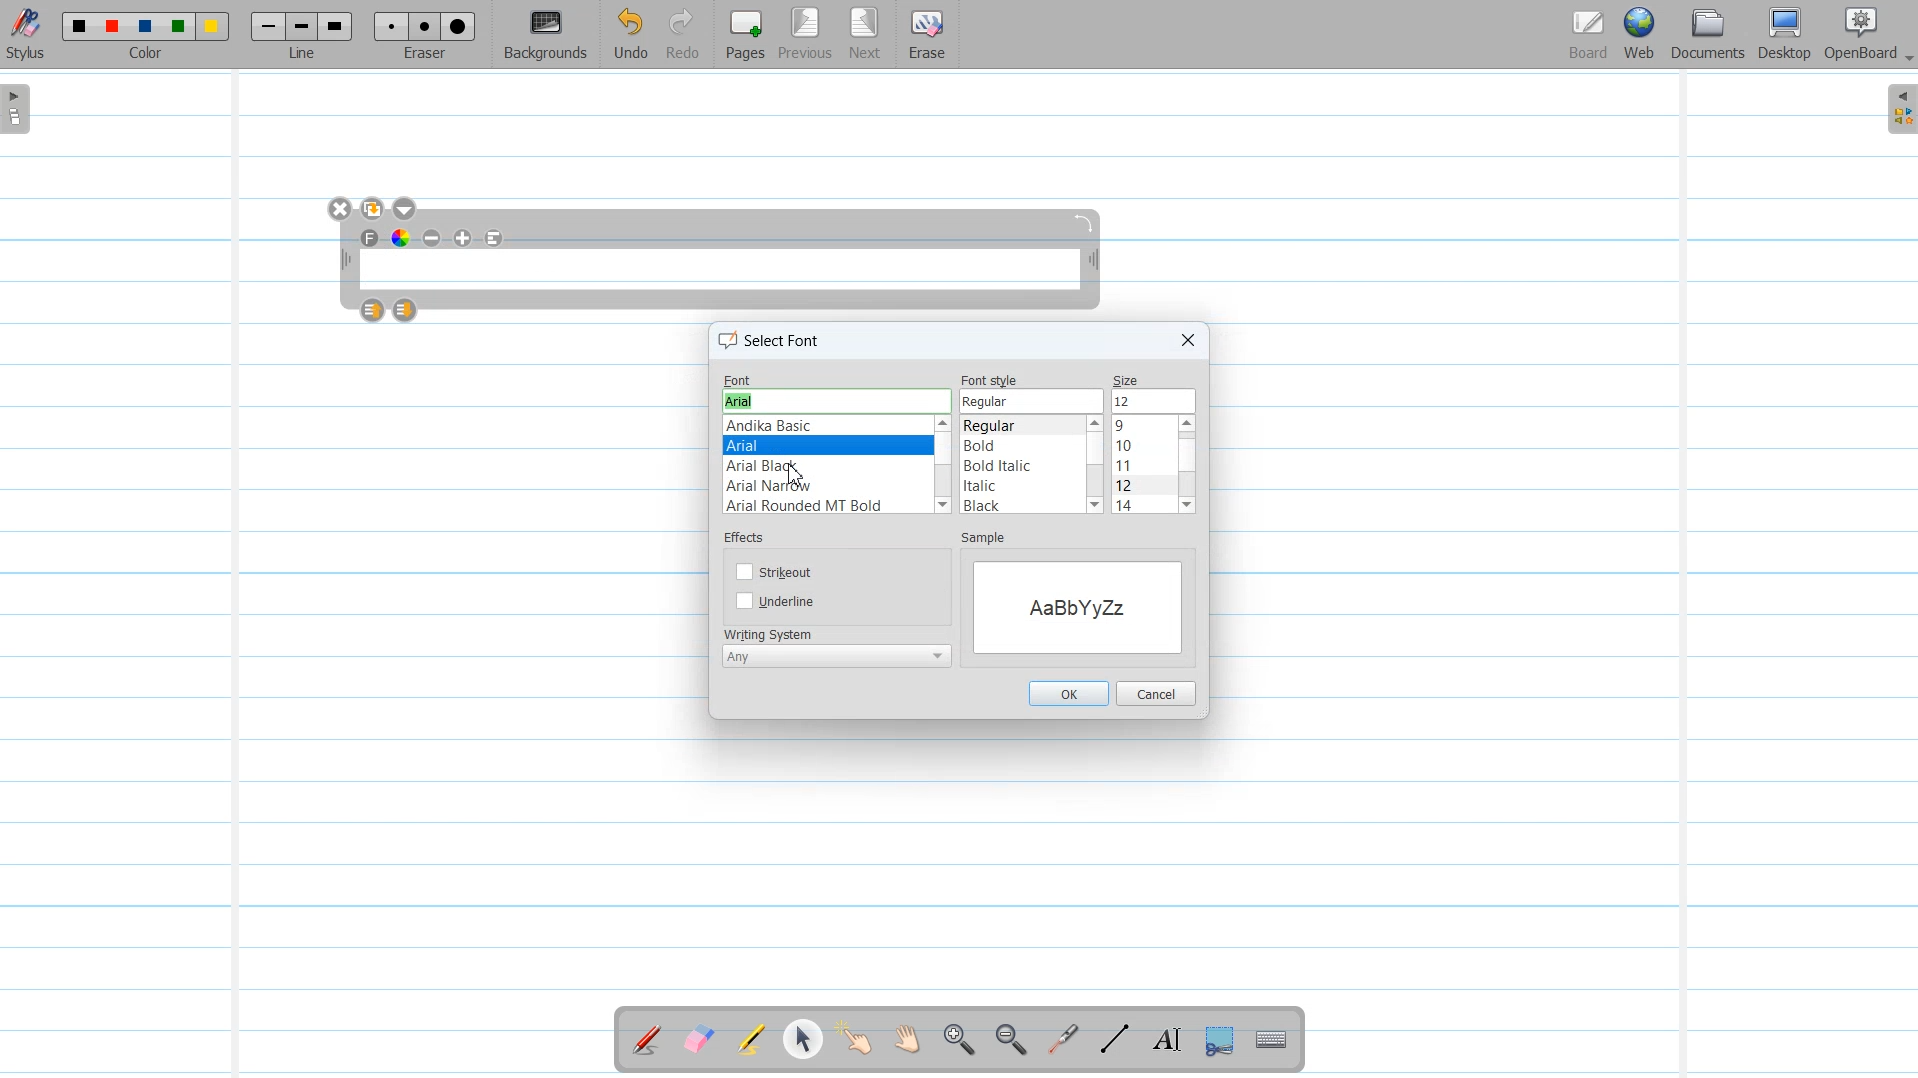 Image resolution: width=1918 pixels, height=1078 pixels. Describe the element at coordinates (1158, 692) in the screenshot. I see `Cancel` at that location.